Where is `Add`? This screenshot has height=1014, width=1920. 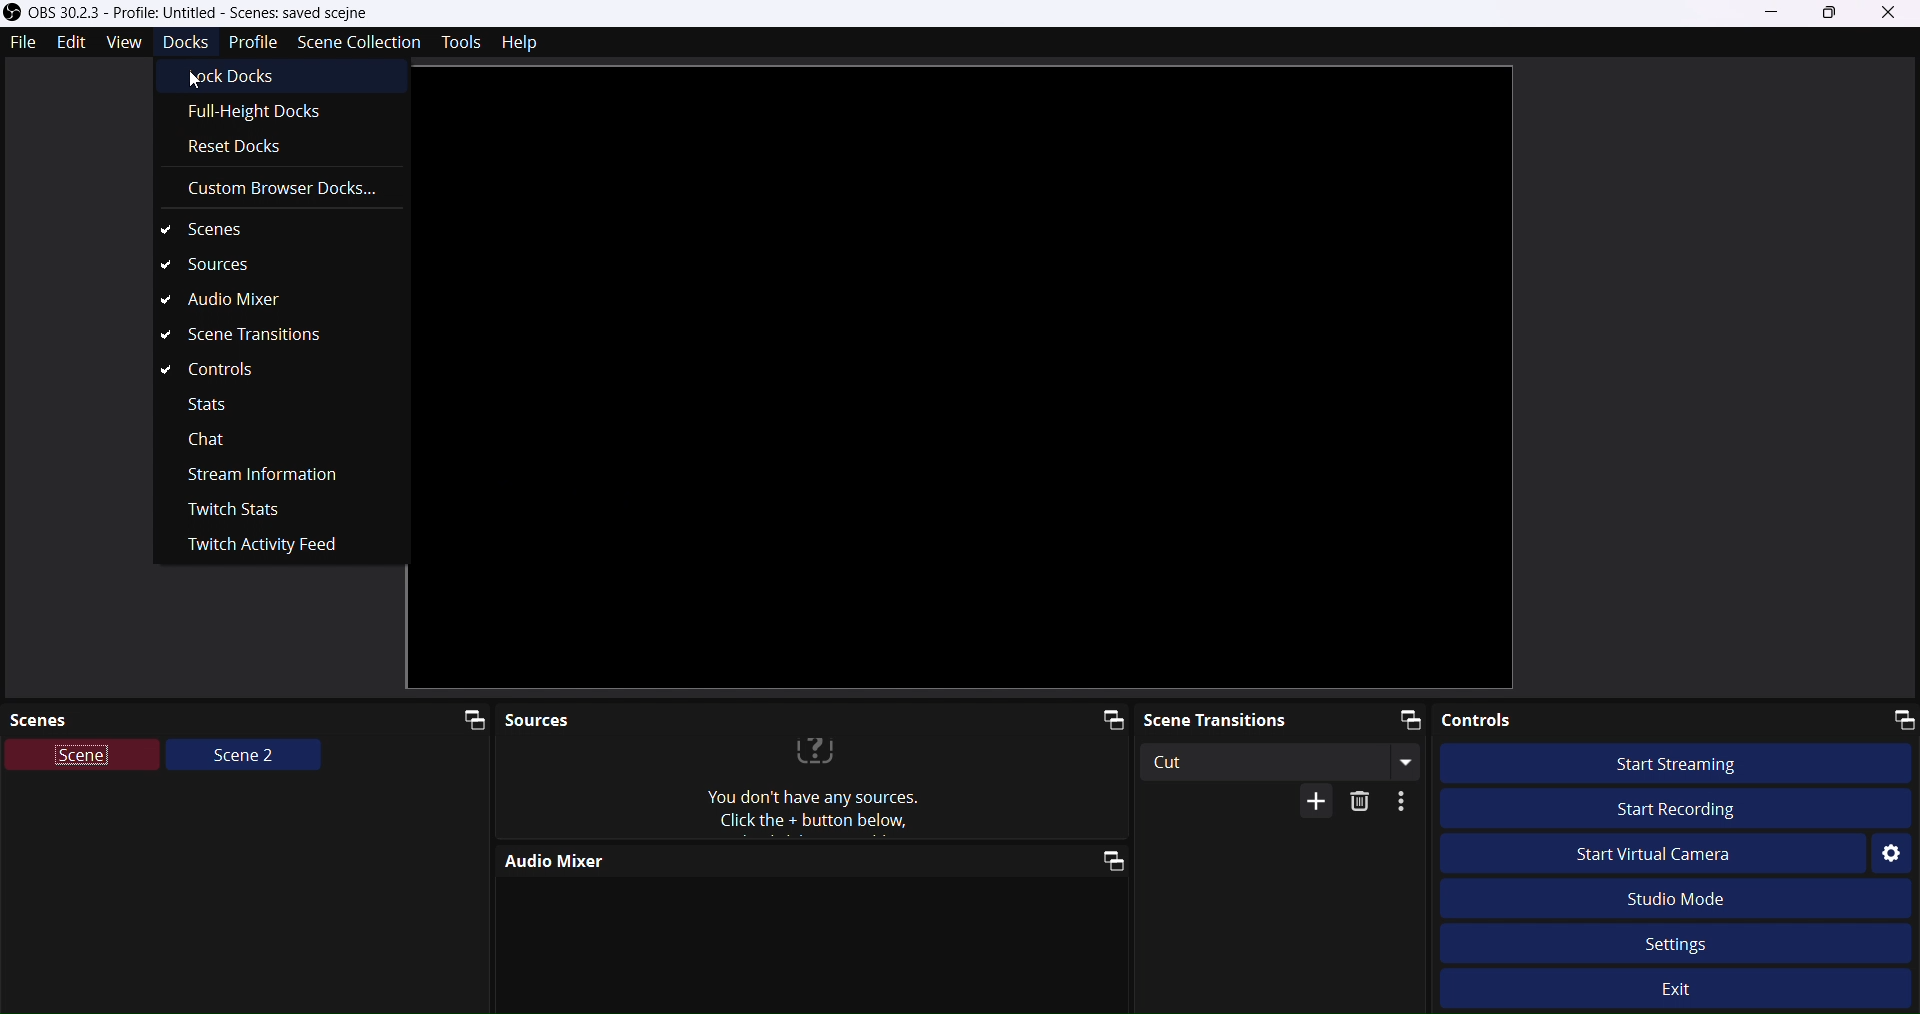 Add is located at coordinates (1306, 803).